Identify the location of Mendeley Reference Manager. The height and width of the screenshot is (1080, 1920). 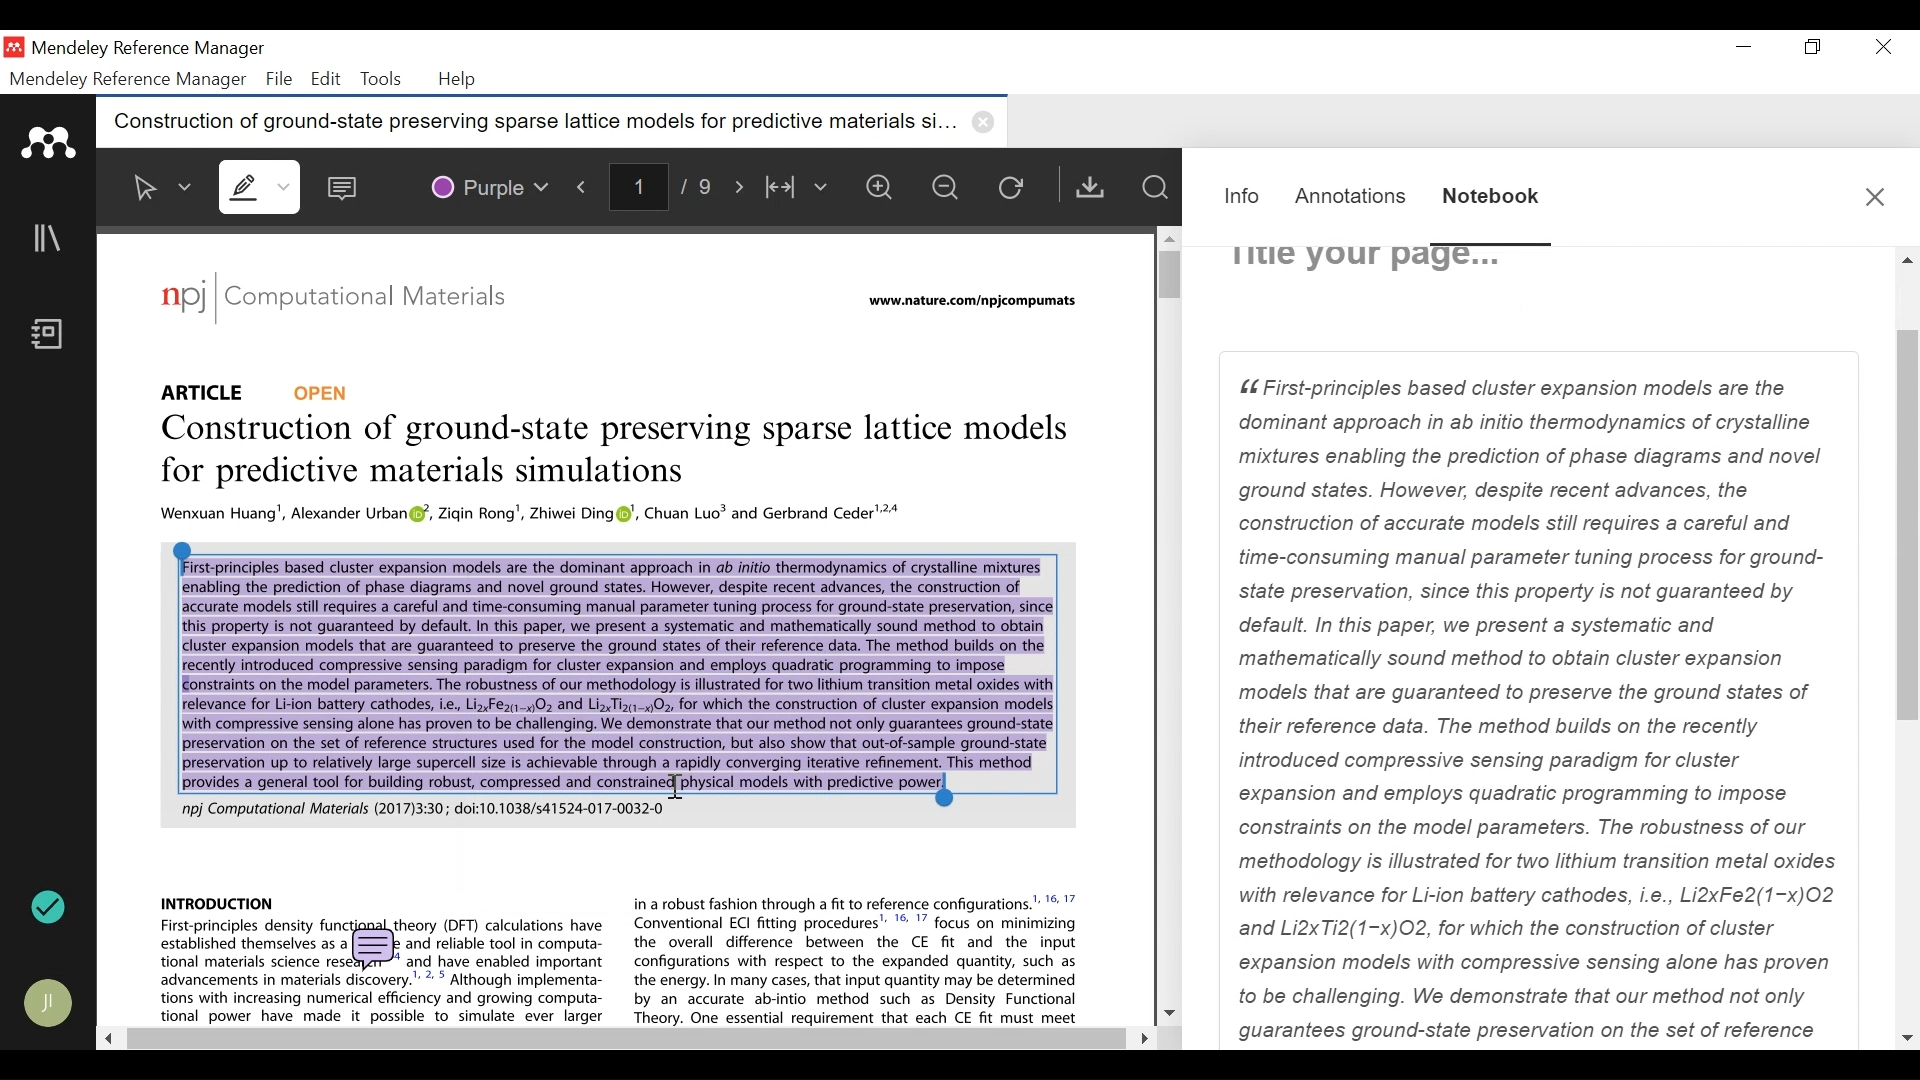
(147, 51).